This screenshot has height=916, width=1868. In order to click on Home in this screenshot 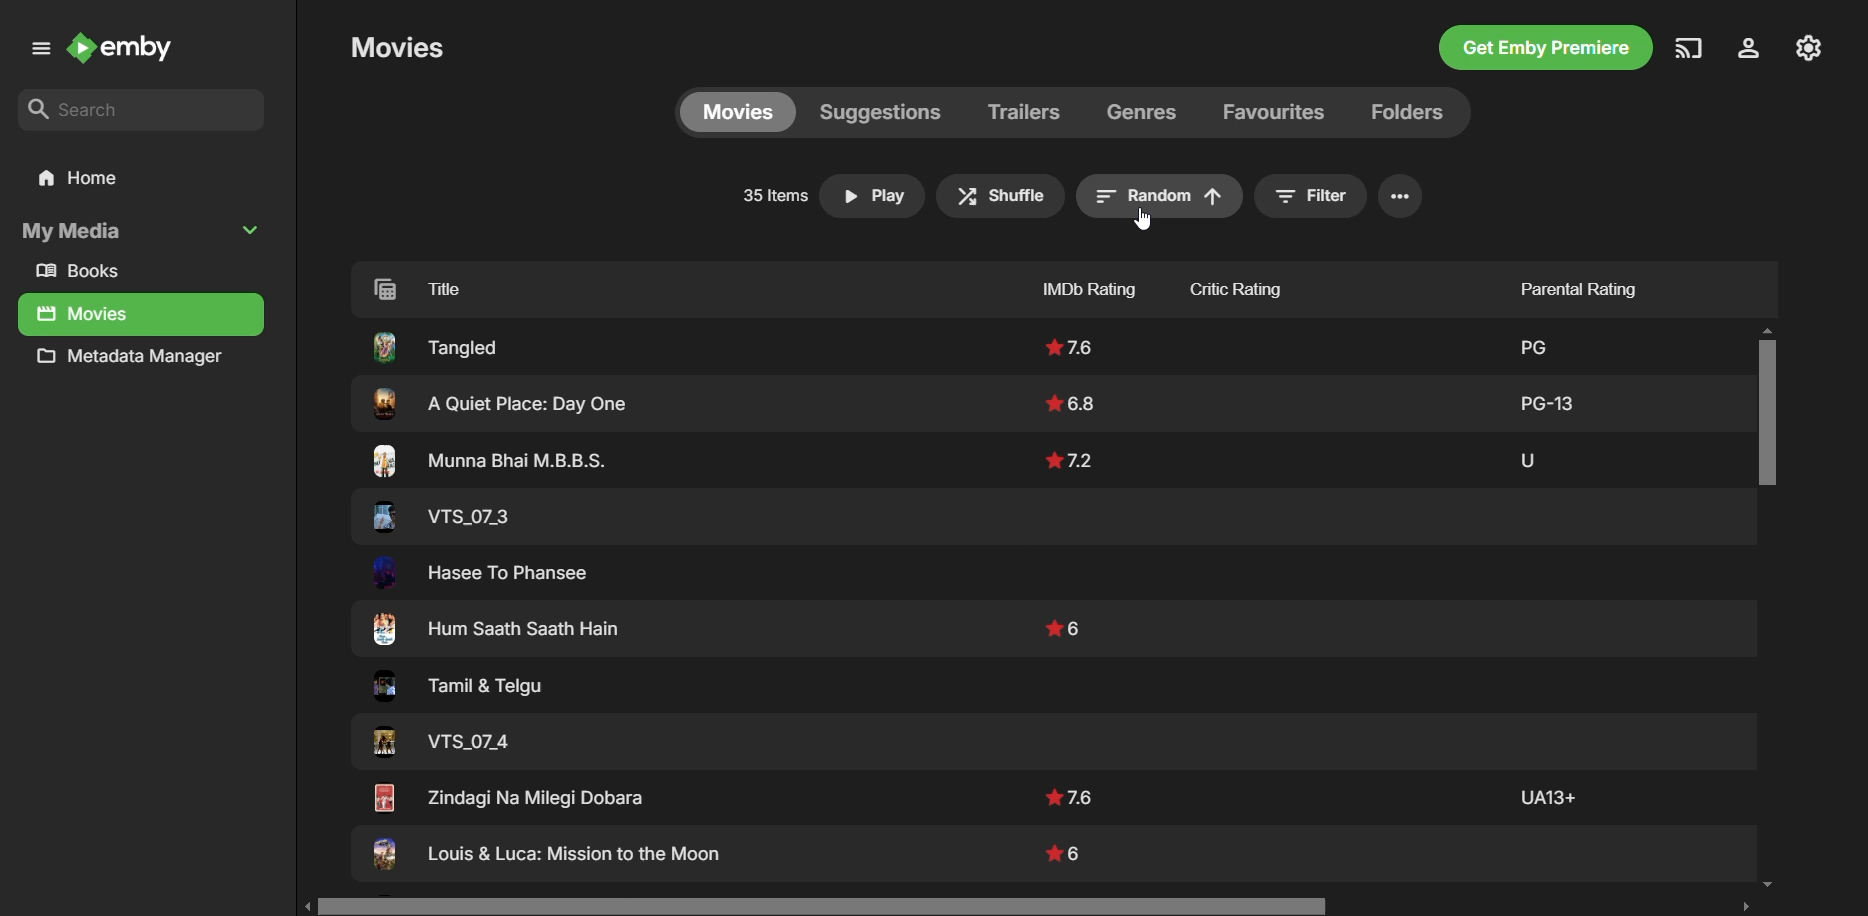, I will do `click(139, 179)`.